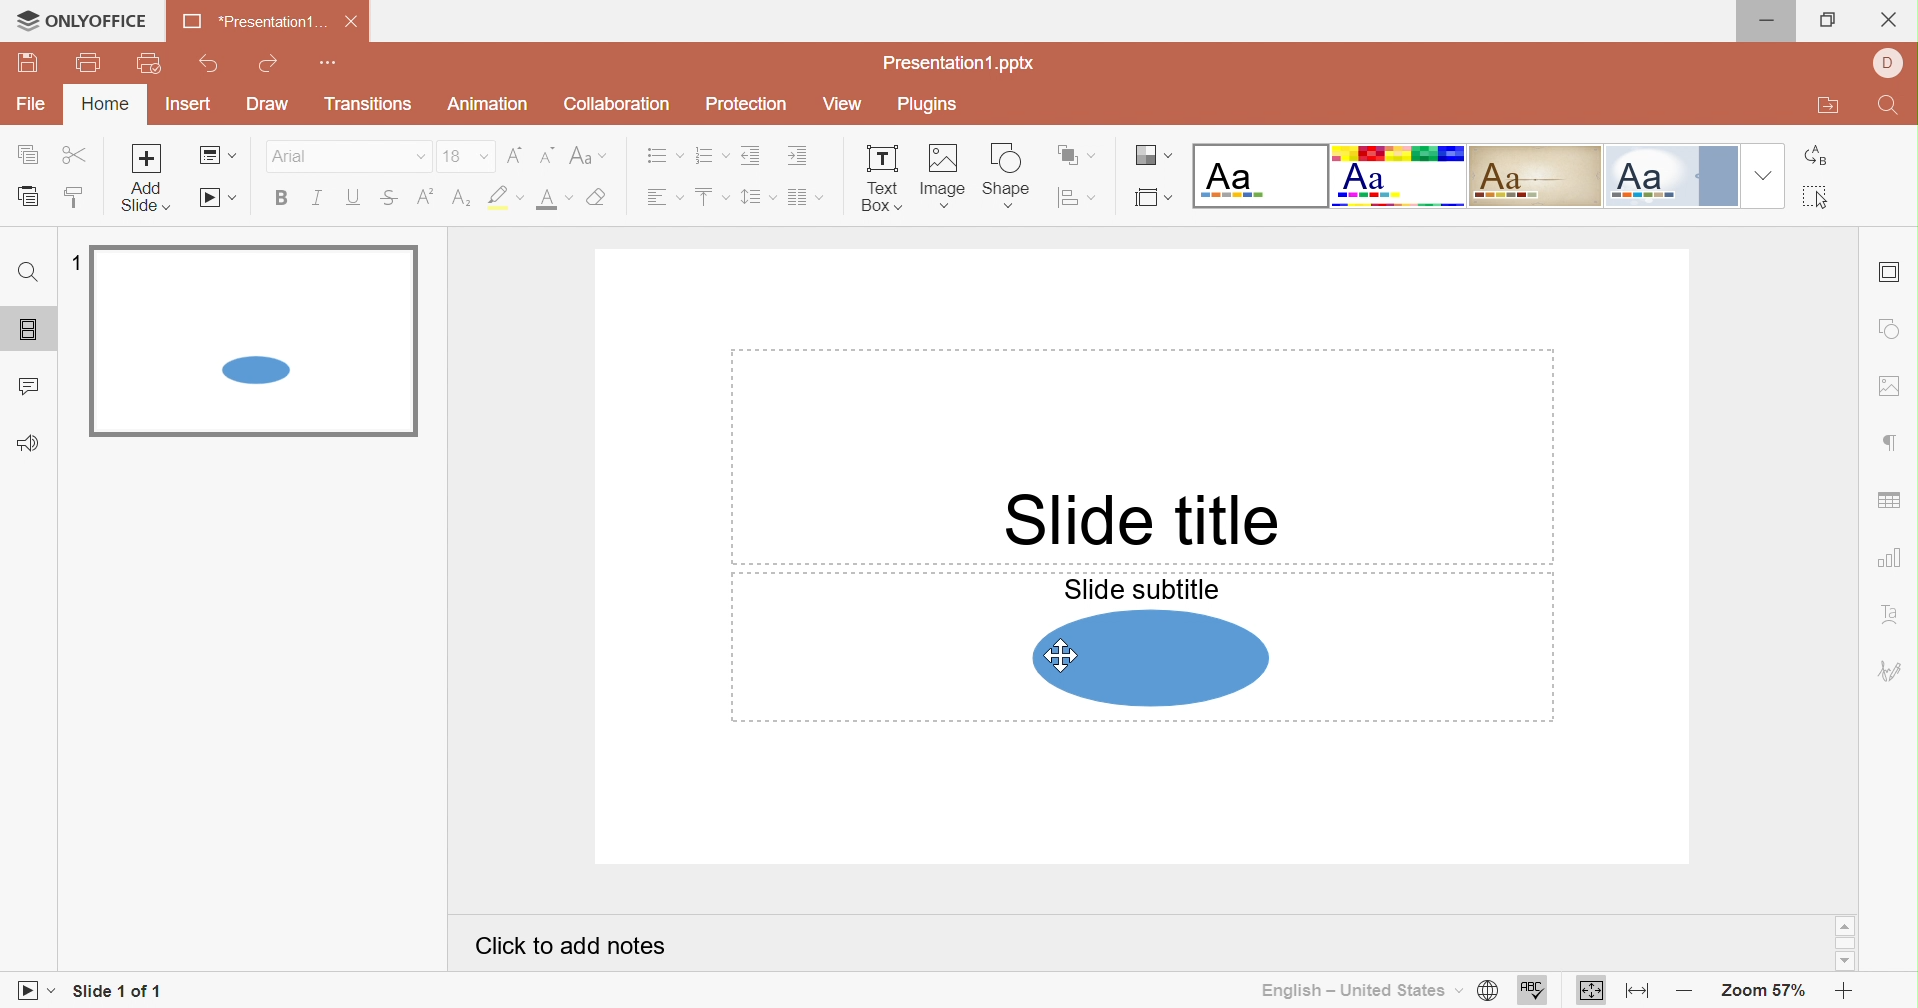 The width and height of the screenshot is (1918, 1008). I want to click on Quick print, so click(150, 64).